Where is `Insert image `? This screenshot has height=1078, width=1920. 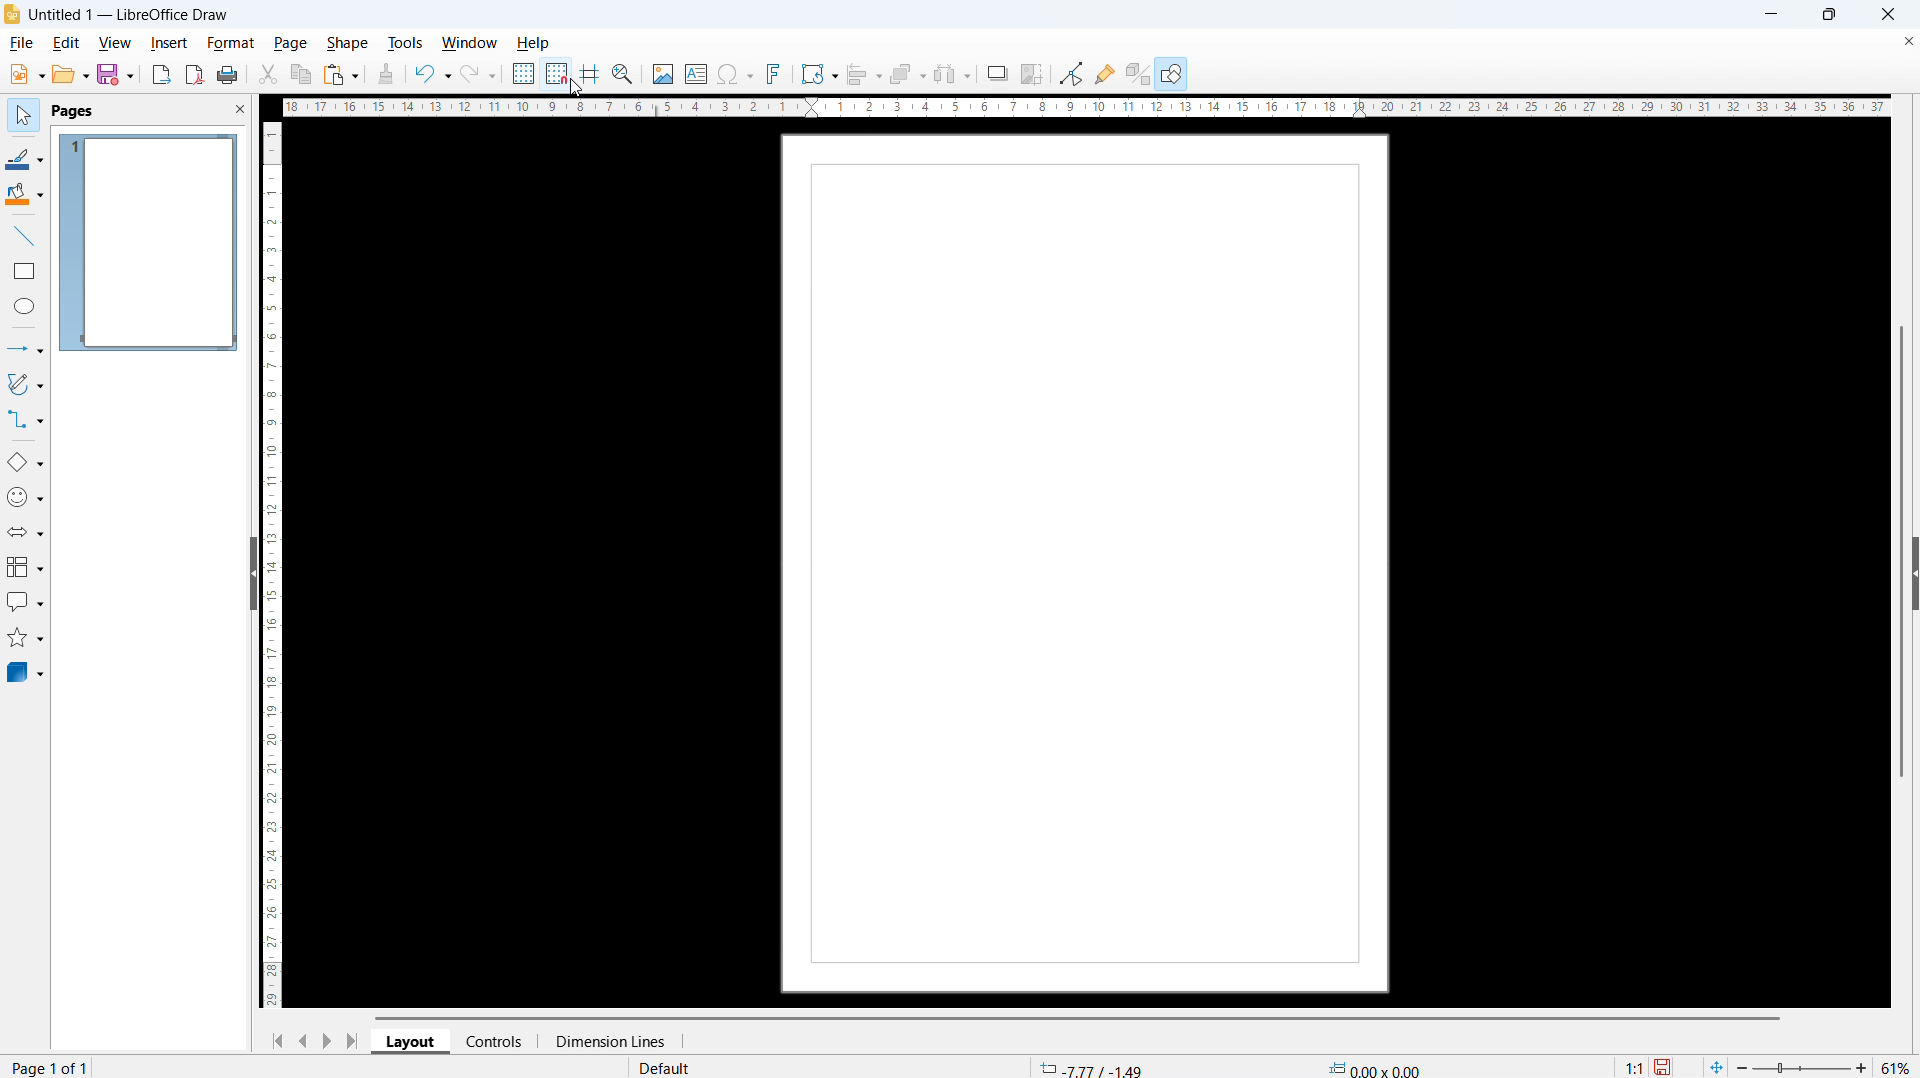
Insert image  is located at coordinates (663, 75).